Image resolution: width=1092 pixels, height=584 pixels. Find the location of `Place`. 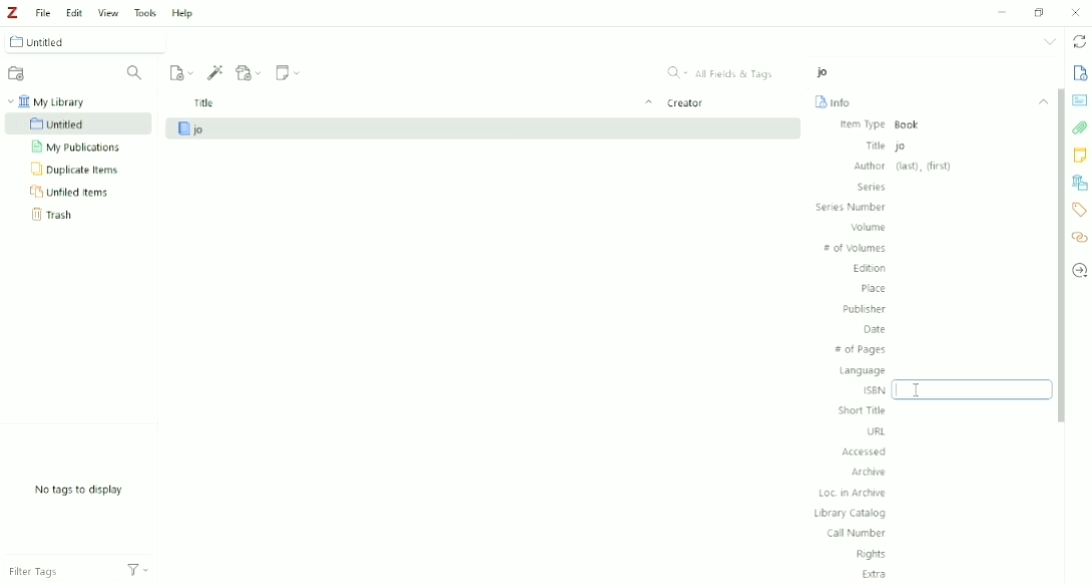

Place is located at coordinates (873, 288).